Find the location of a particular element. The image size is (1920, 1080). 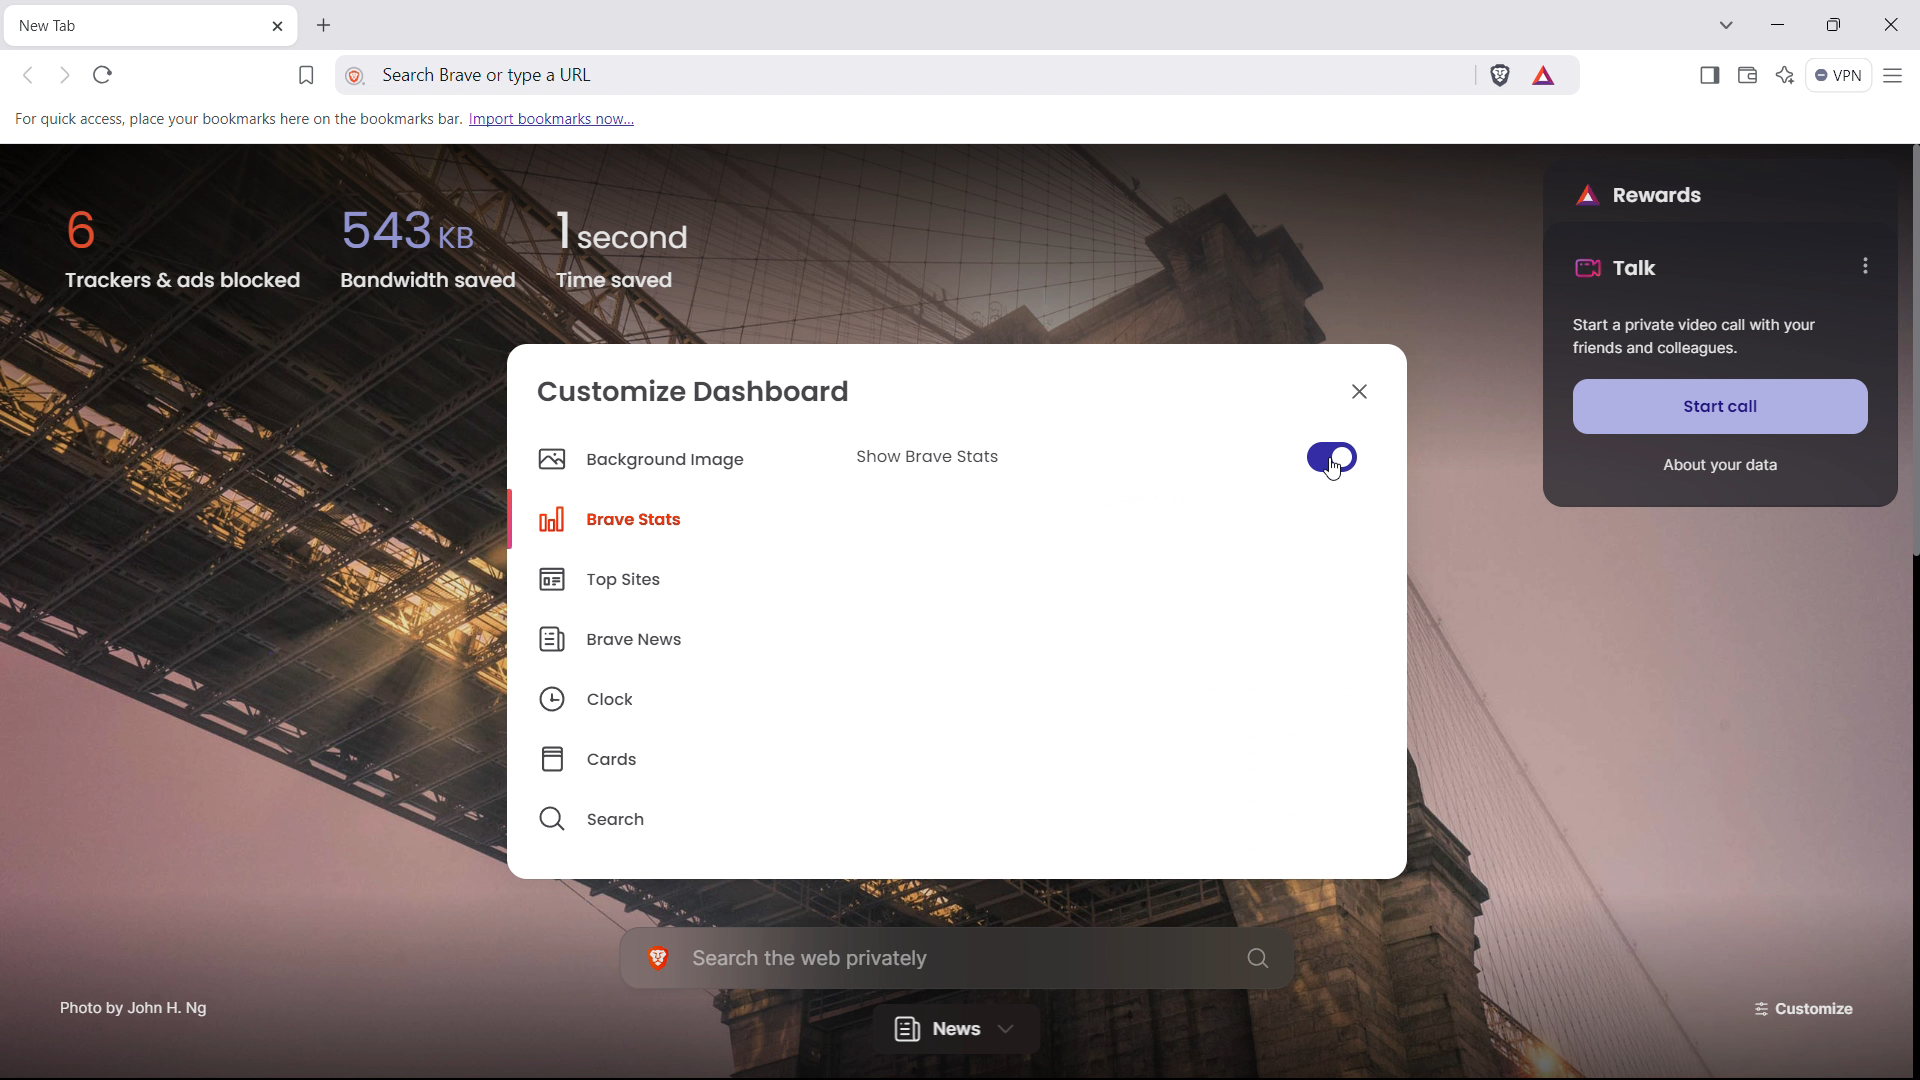

Start a private call with your friends and colleagues. is located at coordinates (1695, 338).